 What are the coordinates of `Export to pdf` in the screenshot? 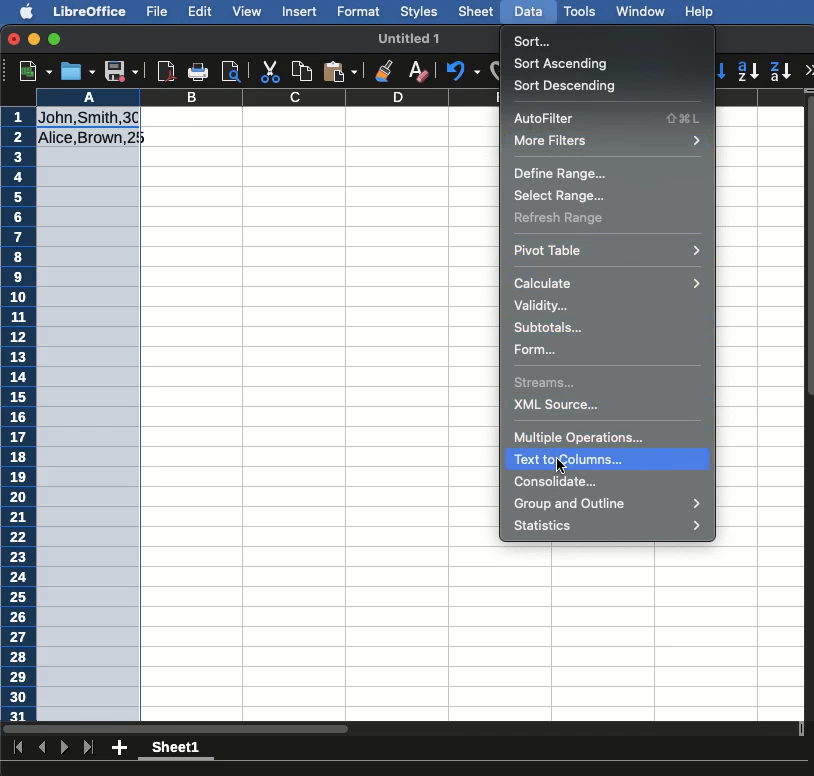 It's located at (165, 71).